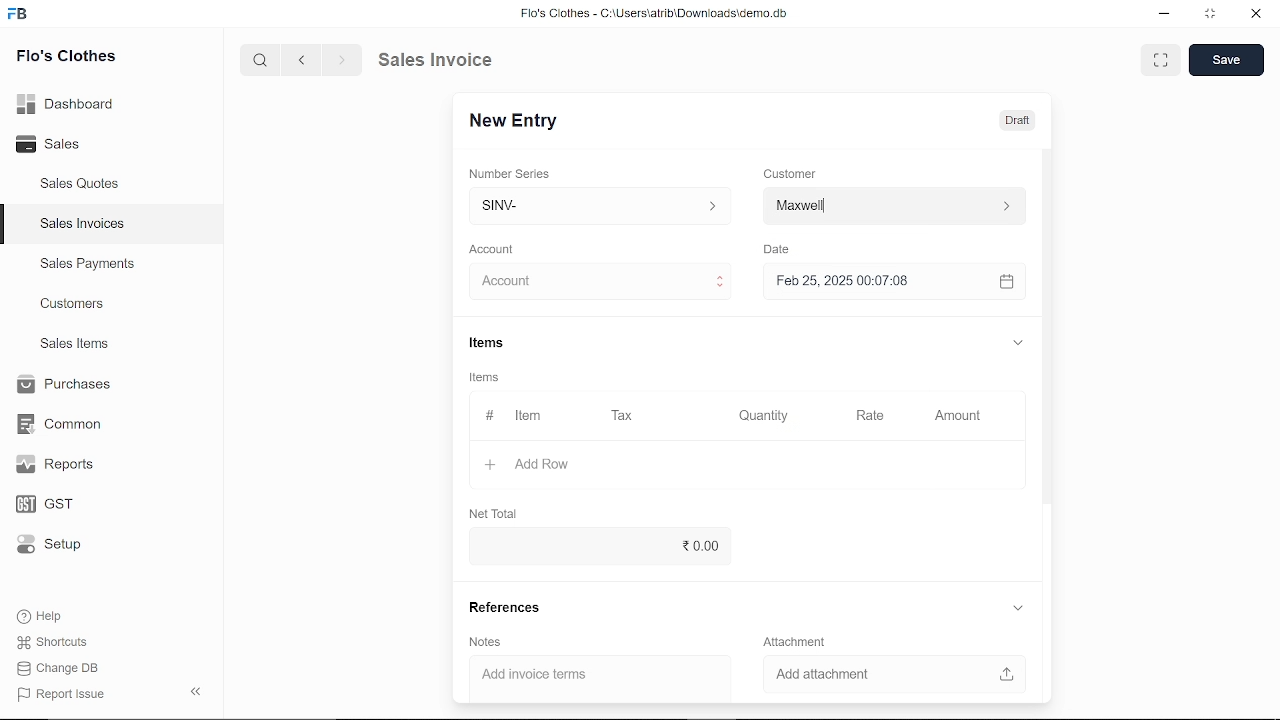  What do you see at coordinates (87, 264) in the screenshot?
I see `Sales Payments` at bounding box center [87, 264].